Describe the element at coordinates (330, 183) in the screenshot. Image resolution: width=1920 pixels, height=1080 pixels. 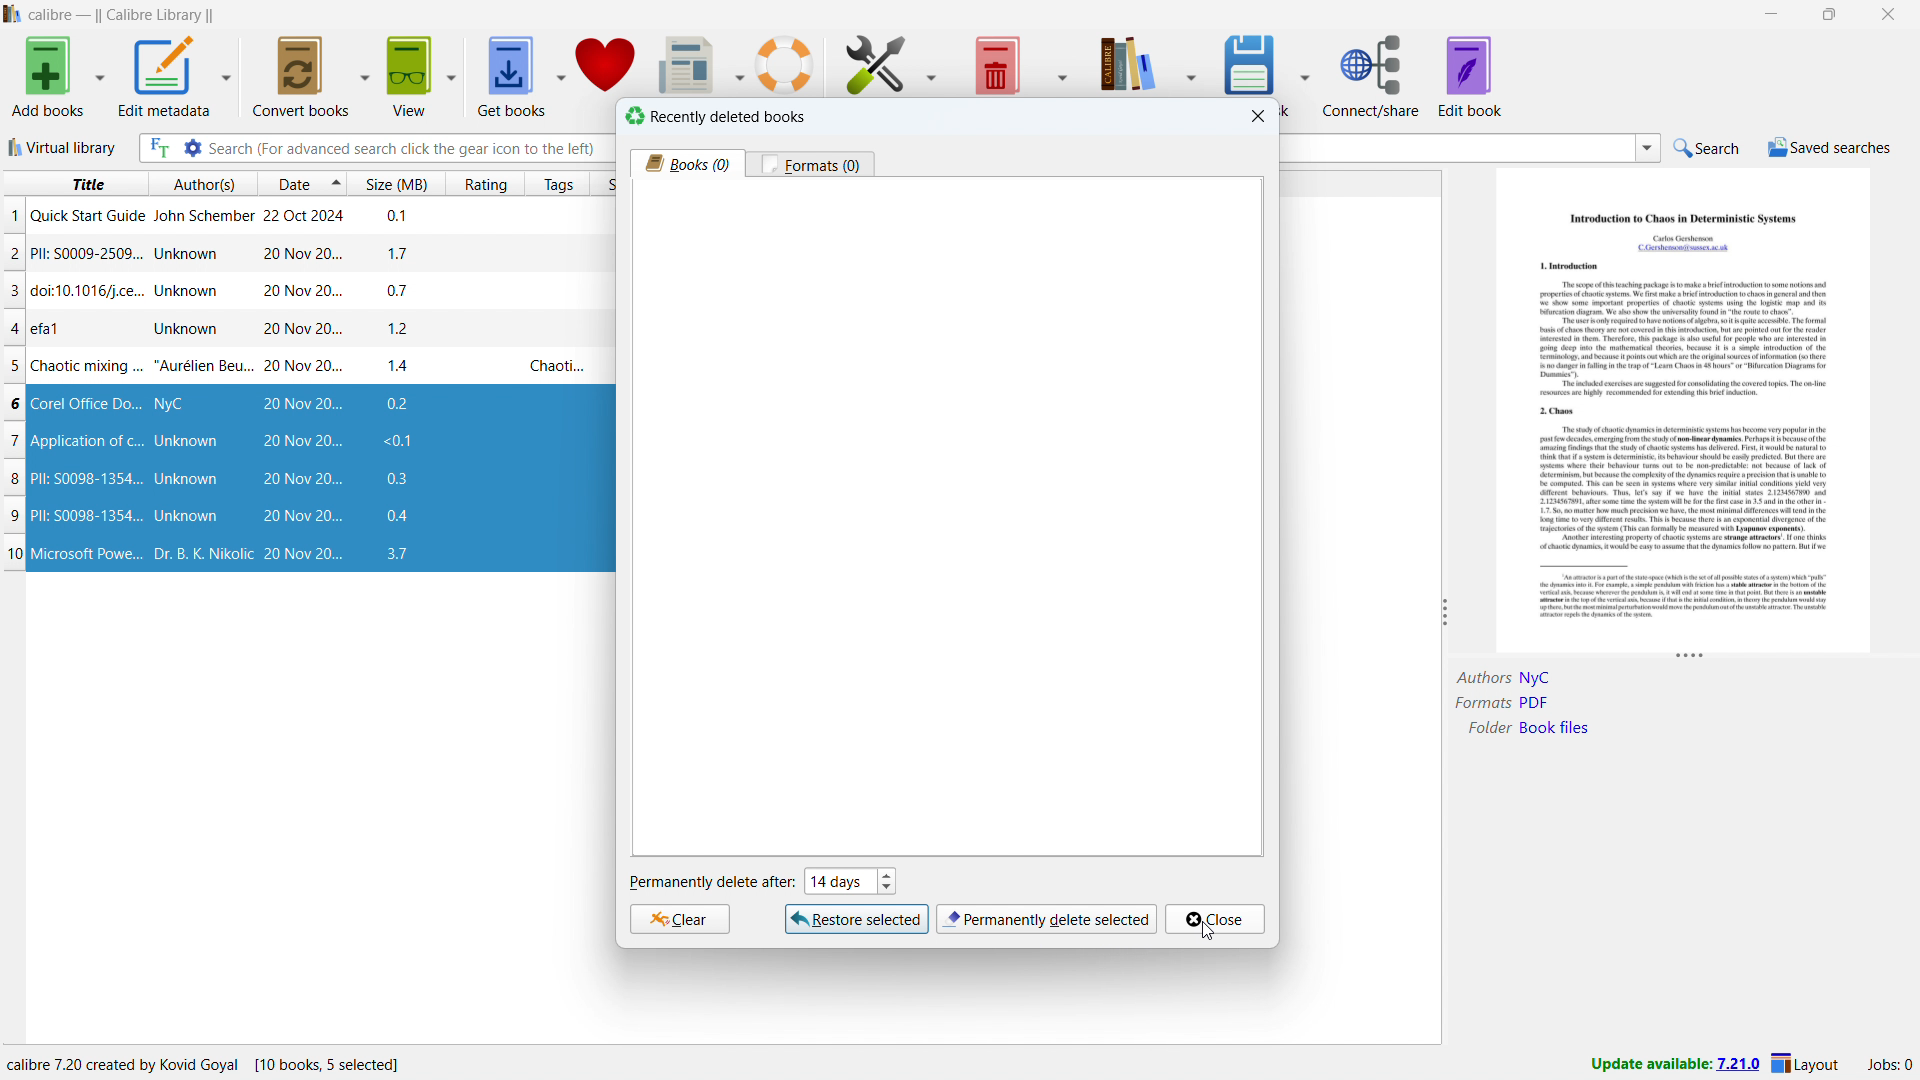
I see `select sorting order` at that location.